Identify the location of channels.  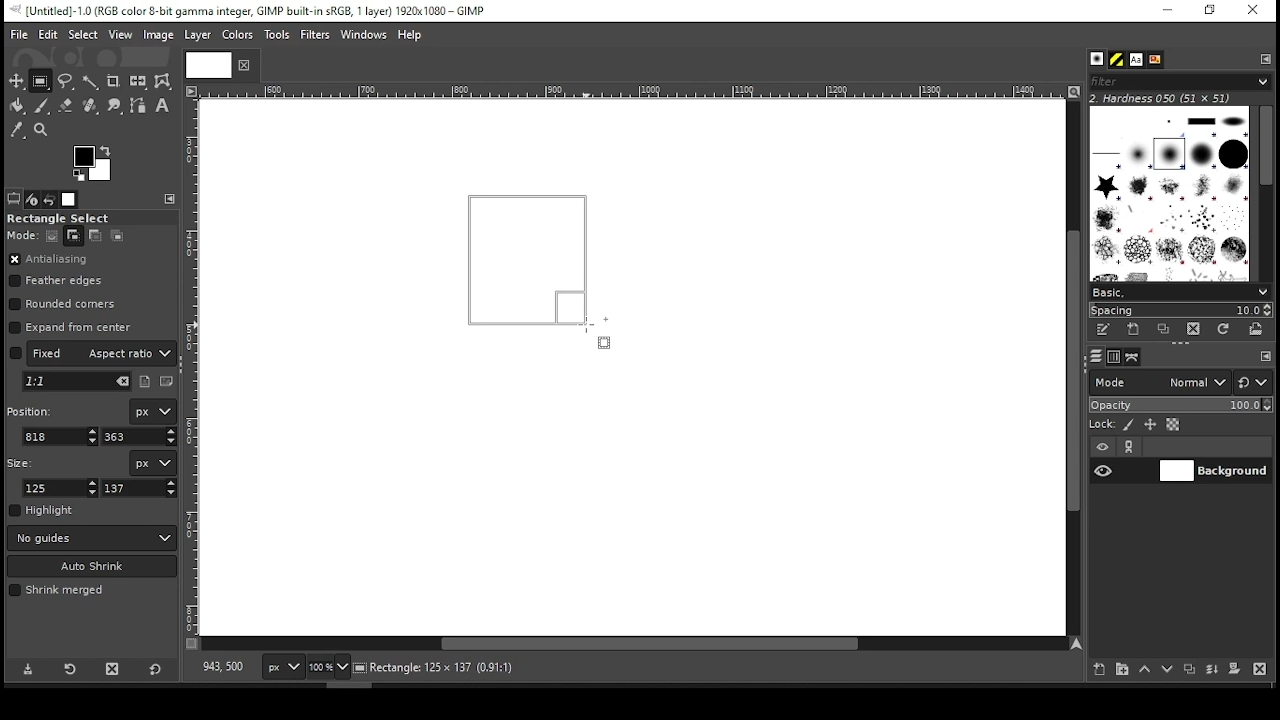
(1113, 357).